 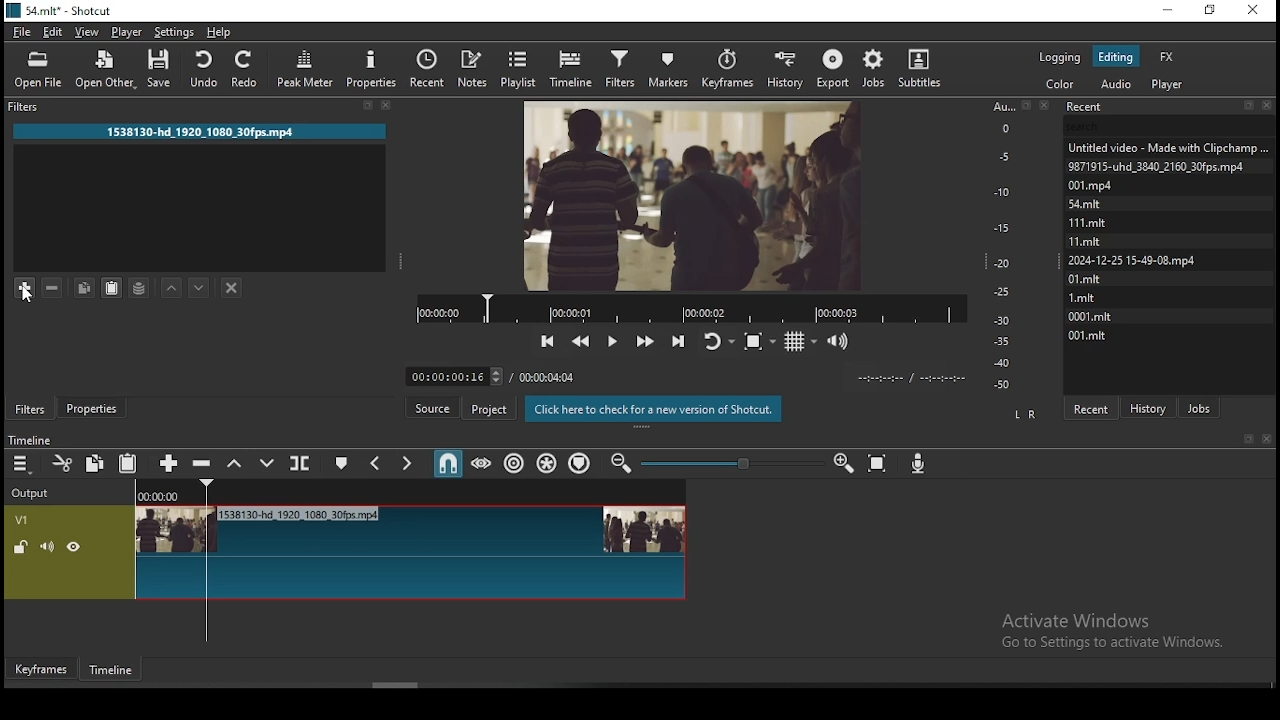 I want to click on overwrite, so click(x=271, y=464).